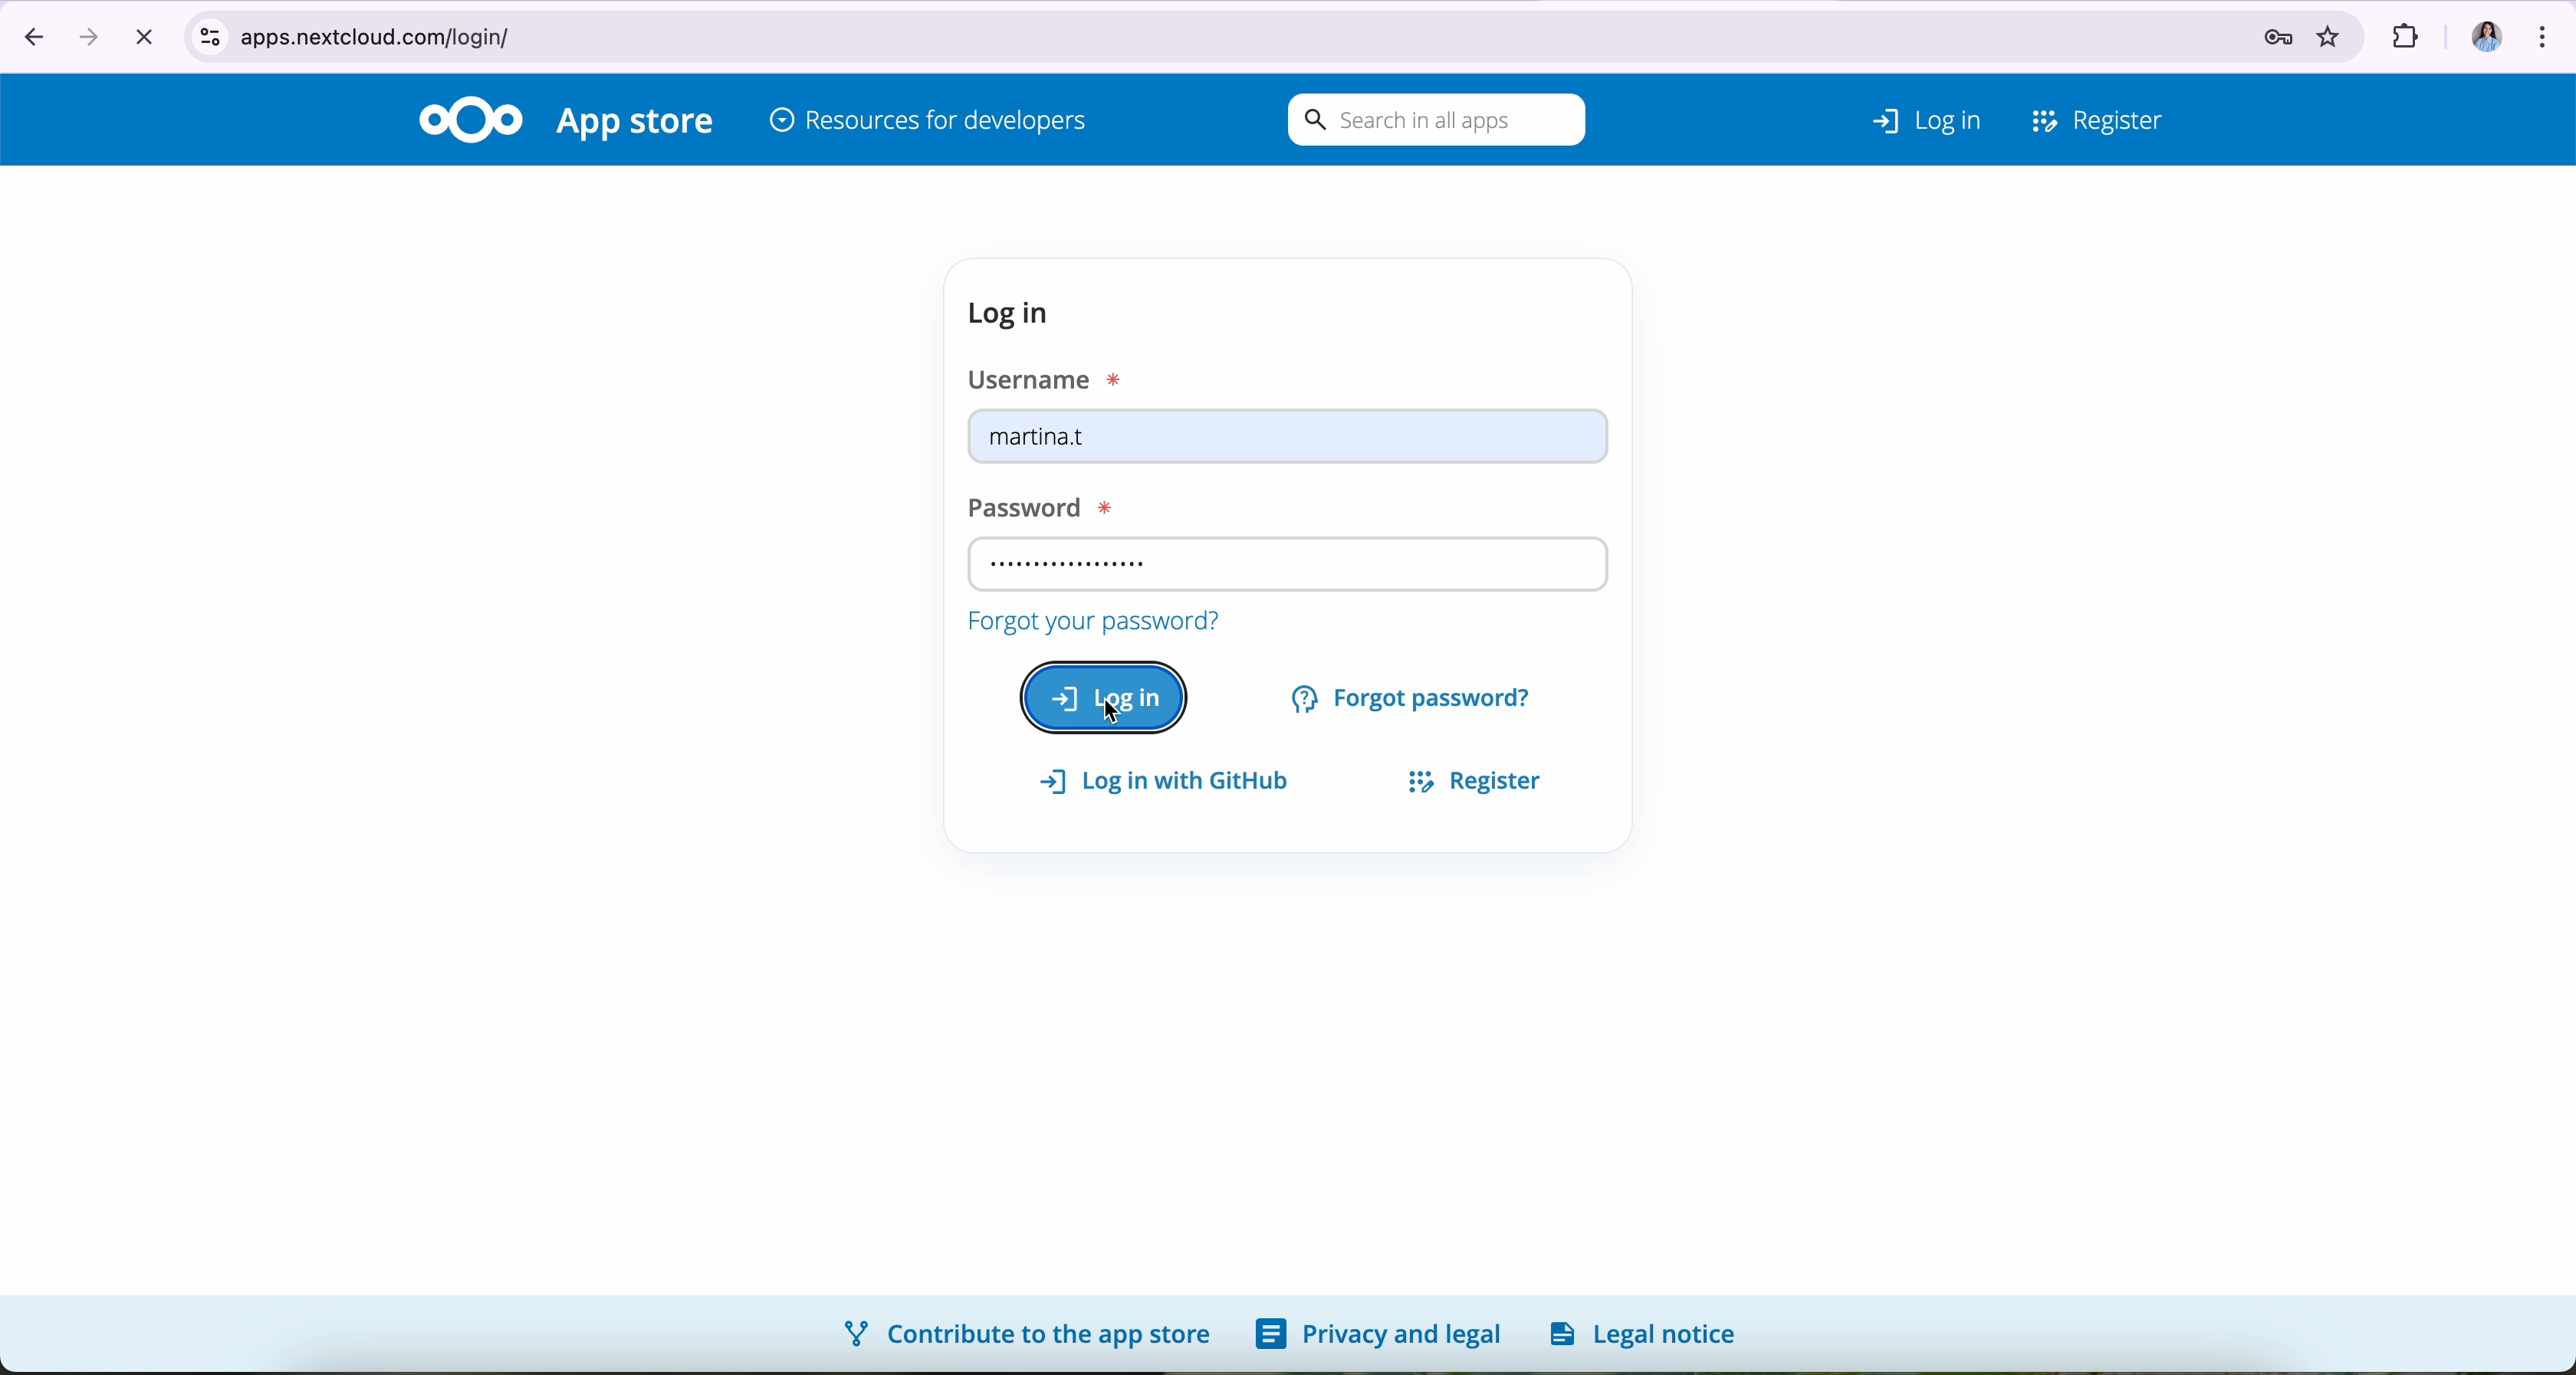 This screenshot has width=2576, height=1375. What do you see at coordinates (1174, 782) in the screenshot?
I see `log in with GitHub` at bounding box center [1174, 782].